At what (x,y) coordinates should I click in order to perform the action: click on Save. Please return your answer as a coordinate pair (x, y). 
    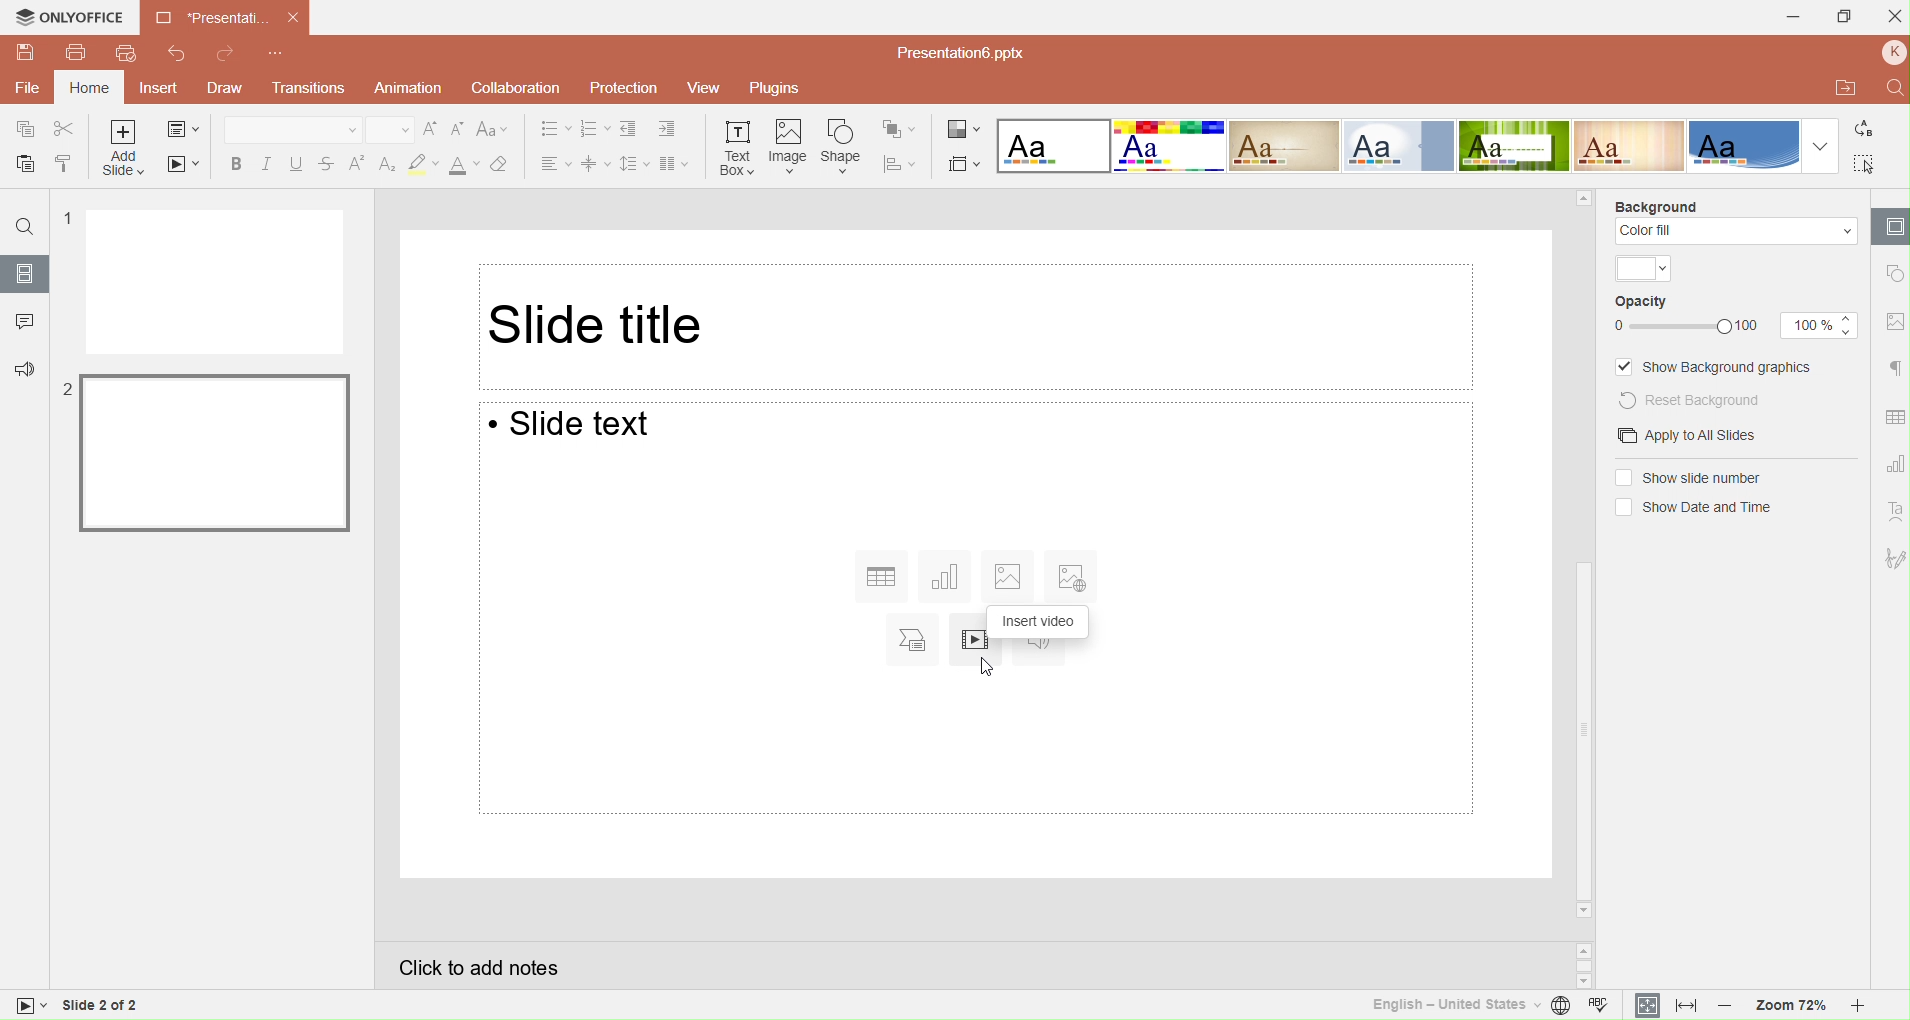
    Looking at the image, I should click on (24, 52).